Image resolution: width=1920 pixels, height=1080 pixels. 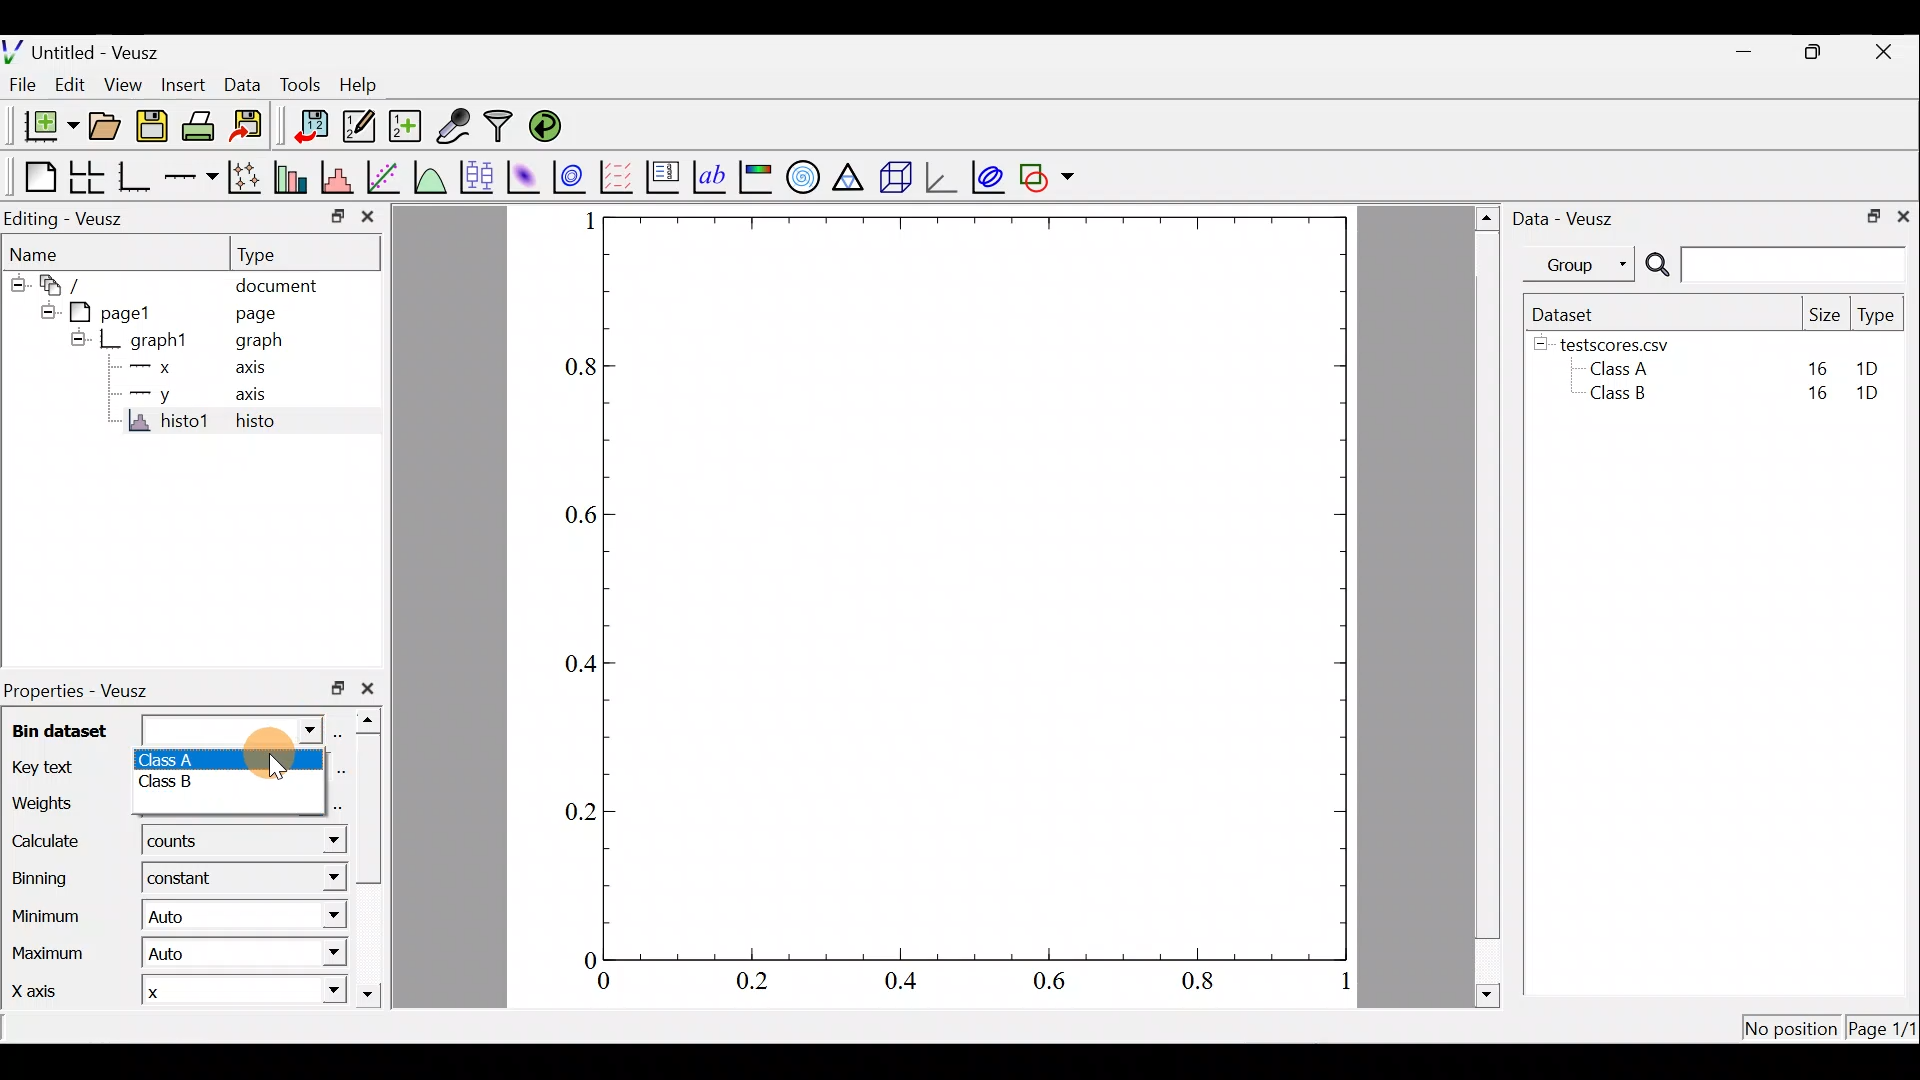 What do you see at coordinates (171, 422) in the screenshot?
I see `histo1` at bounding box center [171, 422].